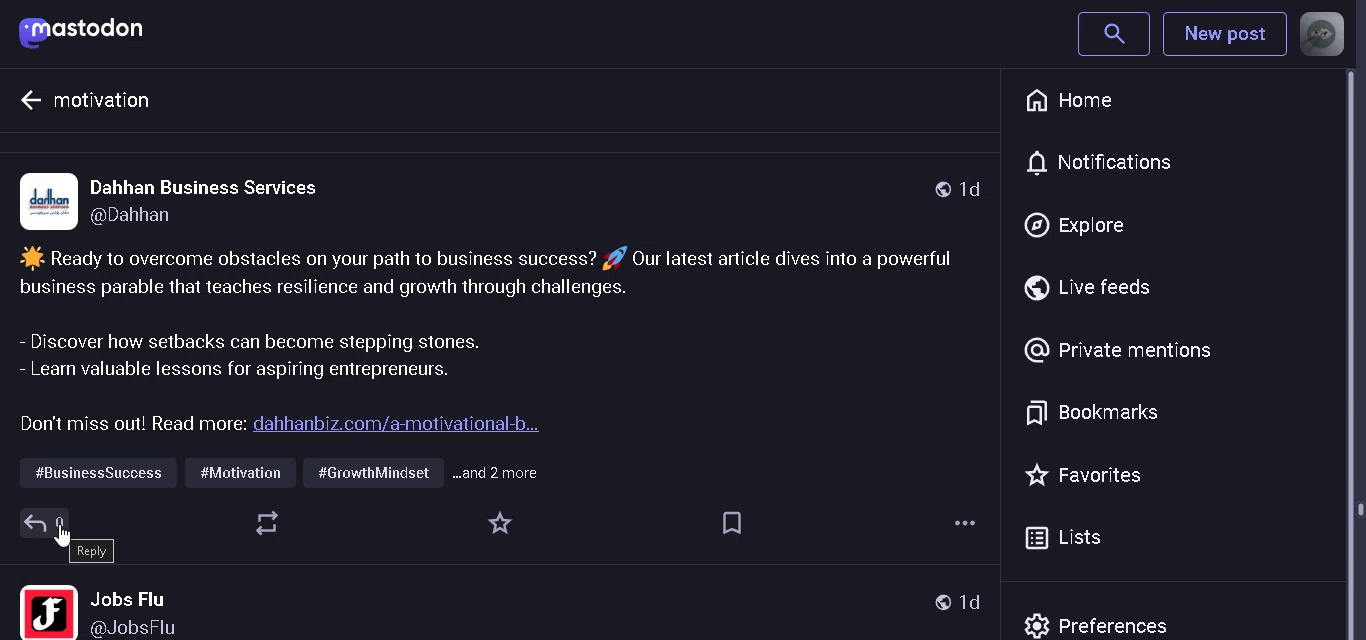 This screenshot has height=640, width=1366. I want to click on notification, so click(1114, 162).